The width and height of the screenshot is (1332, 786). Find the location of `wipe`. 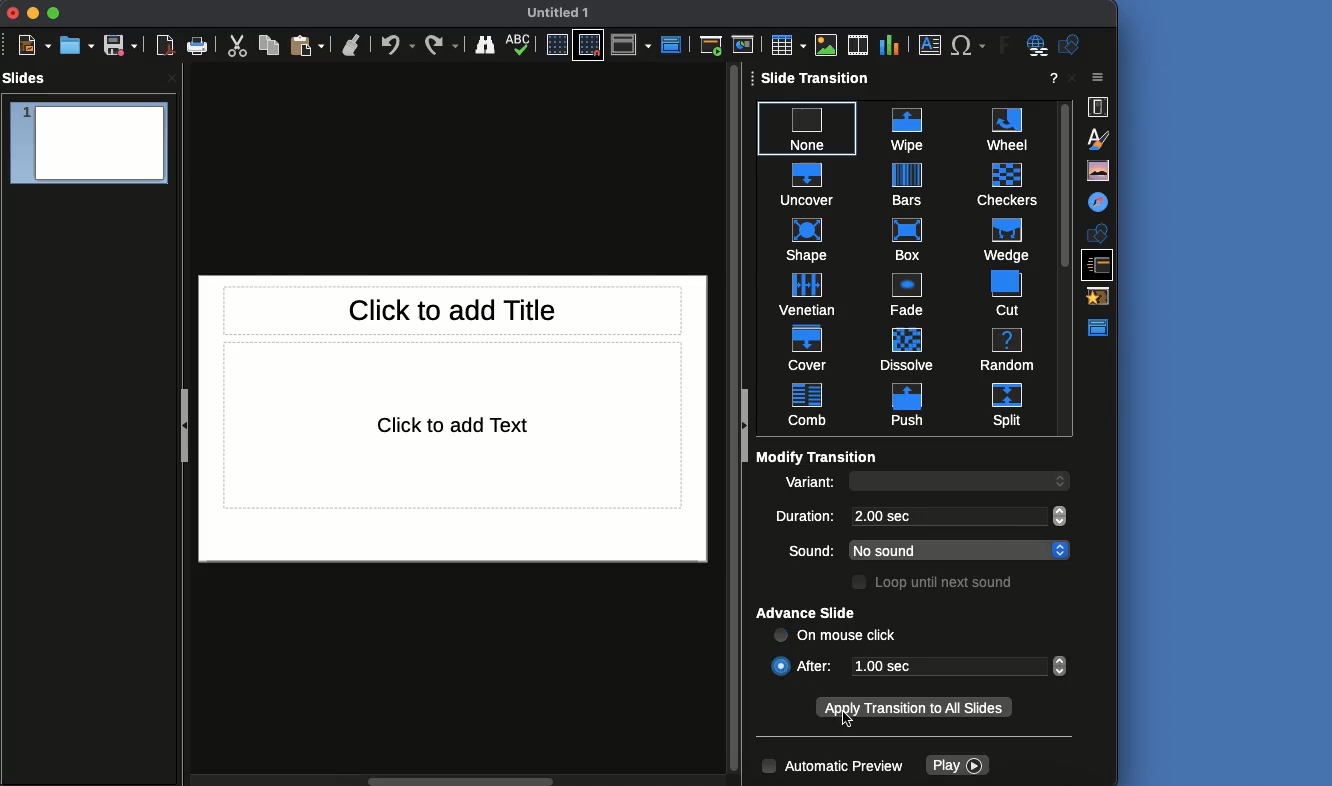

wipe is located at coordinates (905, 126).